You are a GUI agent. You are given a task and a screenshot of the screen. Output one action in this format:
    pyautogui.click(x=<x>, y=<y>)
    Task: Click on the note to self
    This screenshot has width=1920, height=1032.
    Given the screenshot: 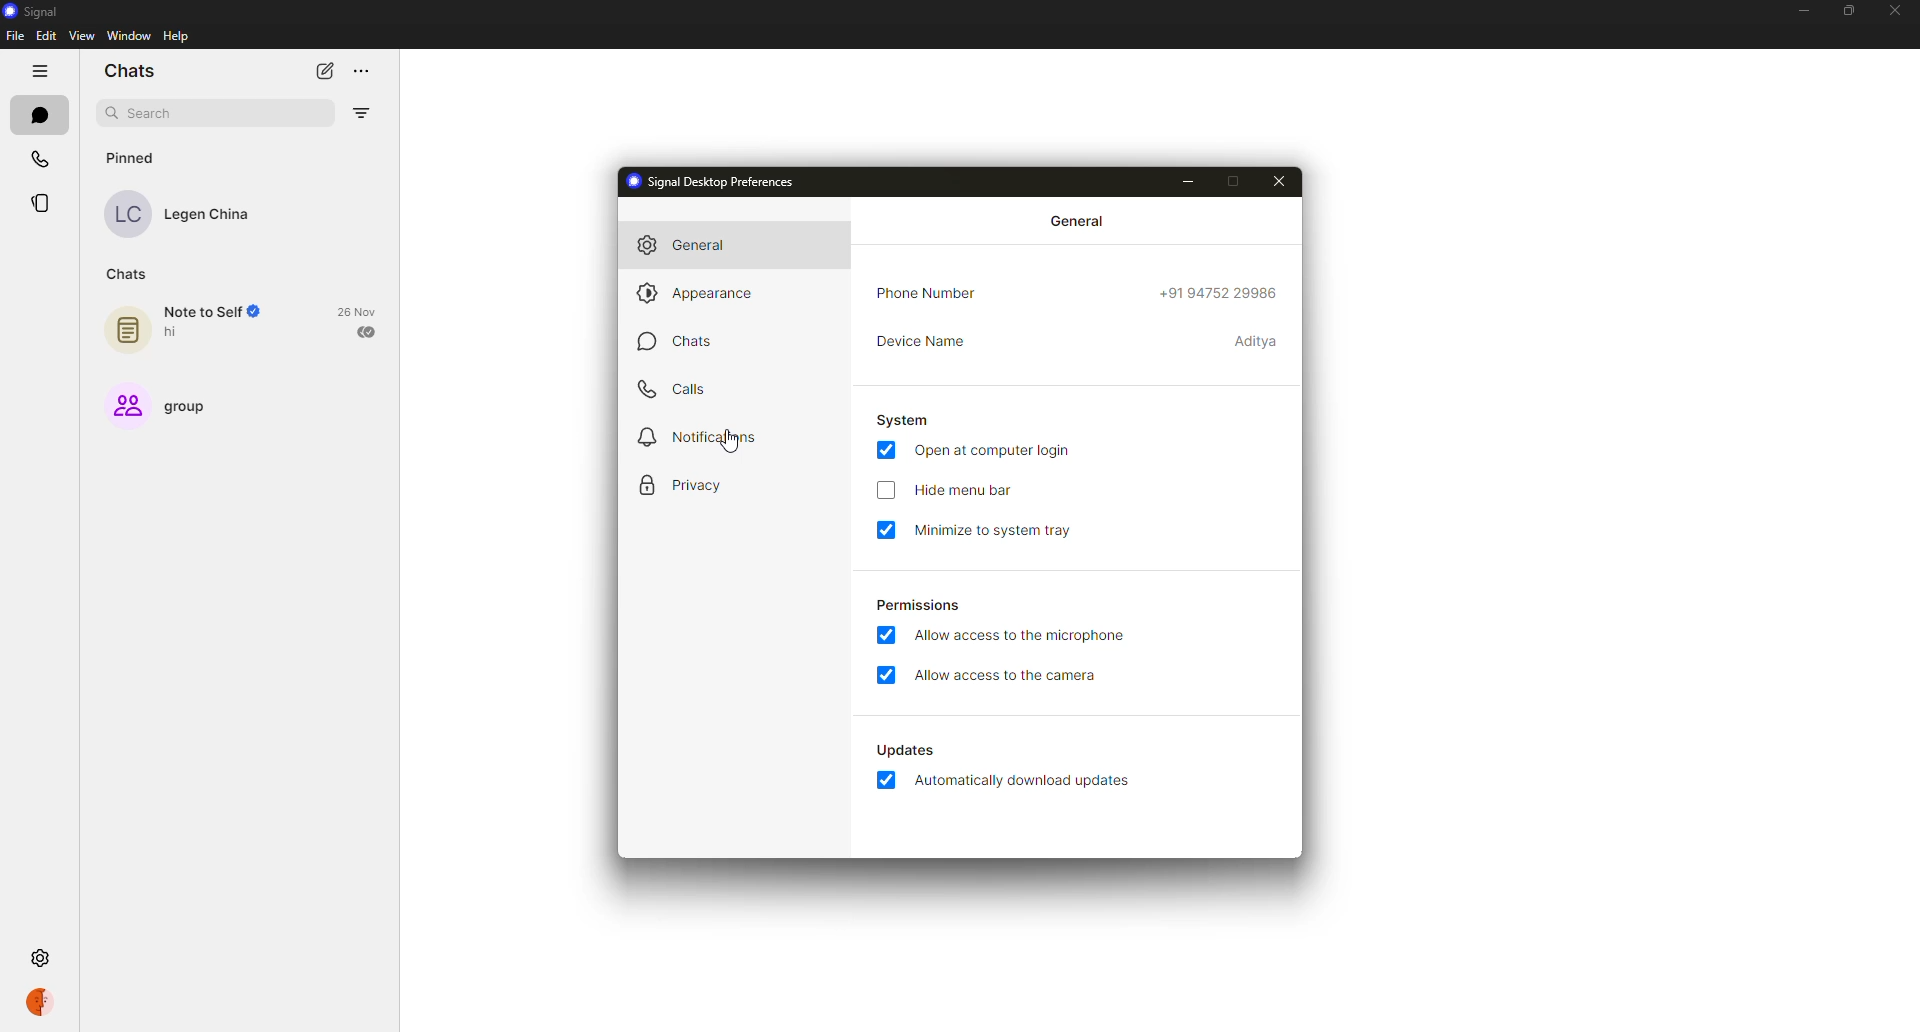 What is the action you would take?
    pyautogui.click(x=193, y=325)
    